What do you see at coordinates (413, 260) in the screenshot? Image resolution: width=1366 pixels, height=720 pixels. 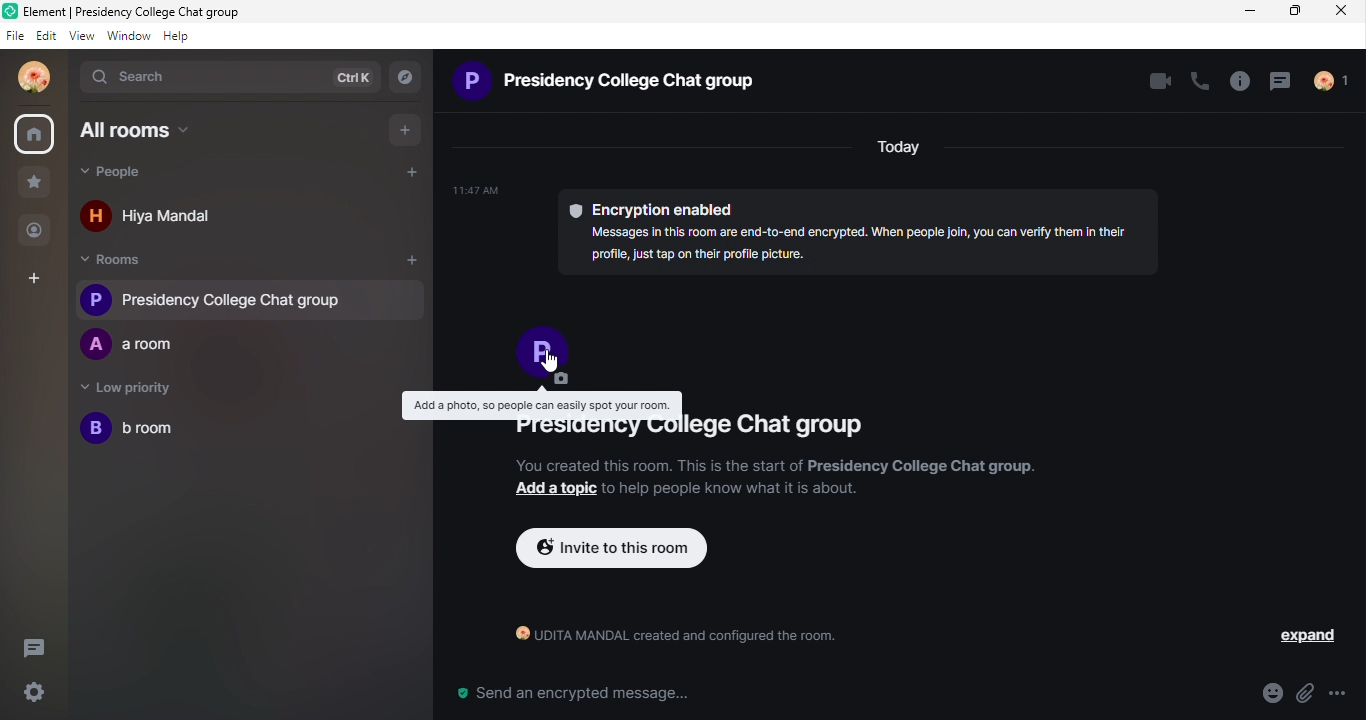 I see `add` at bounding box center [413, 260].